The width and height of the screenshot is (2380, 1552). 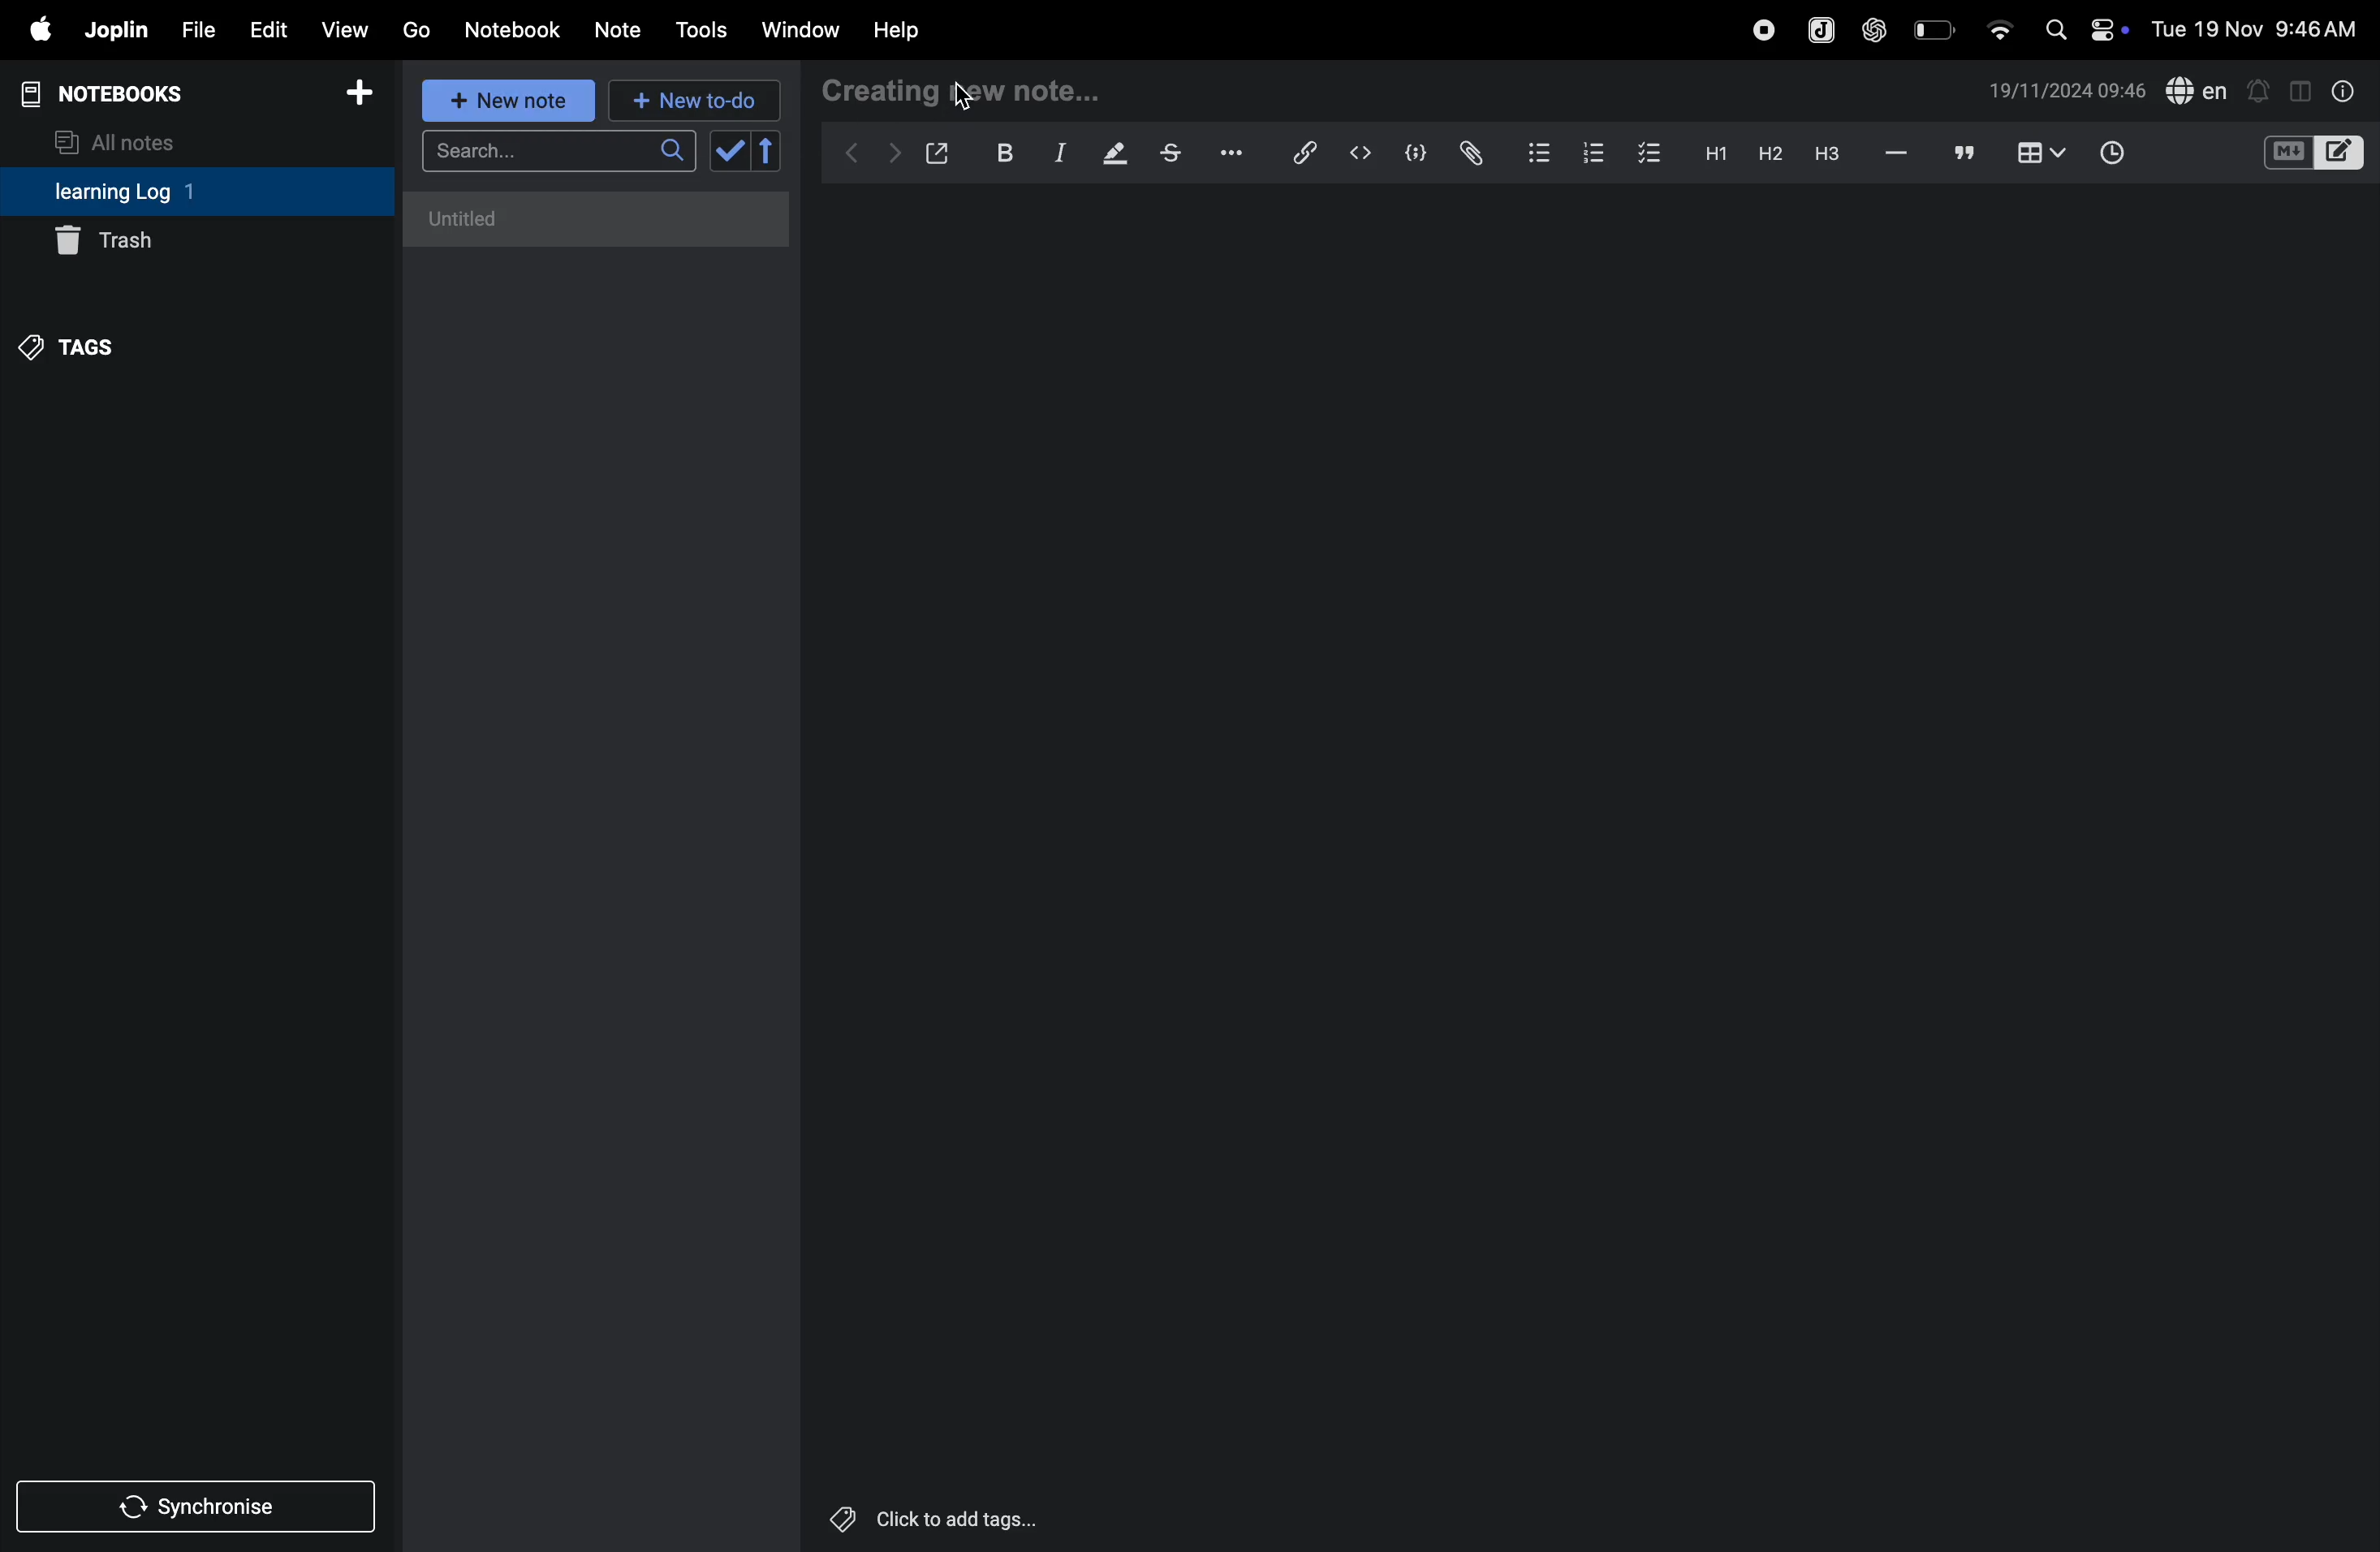 I want to click on file, so click(x=194, y=31).